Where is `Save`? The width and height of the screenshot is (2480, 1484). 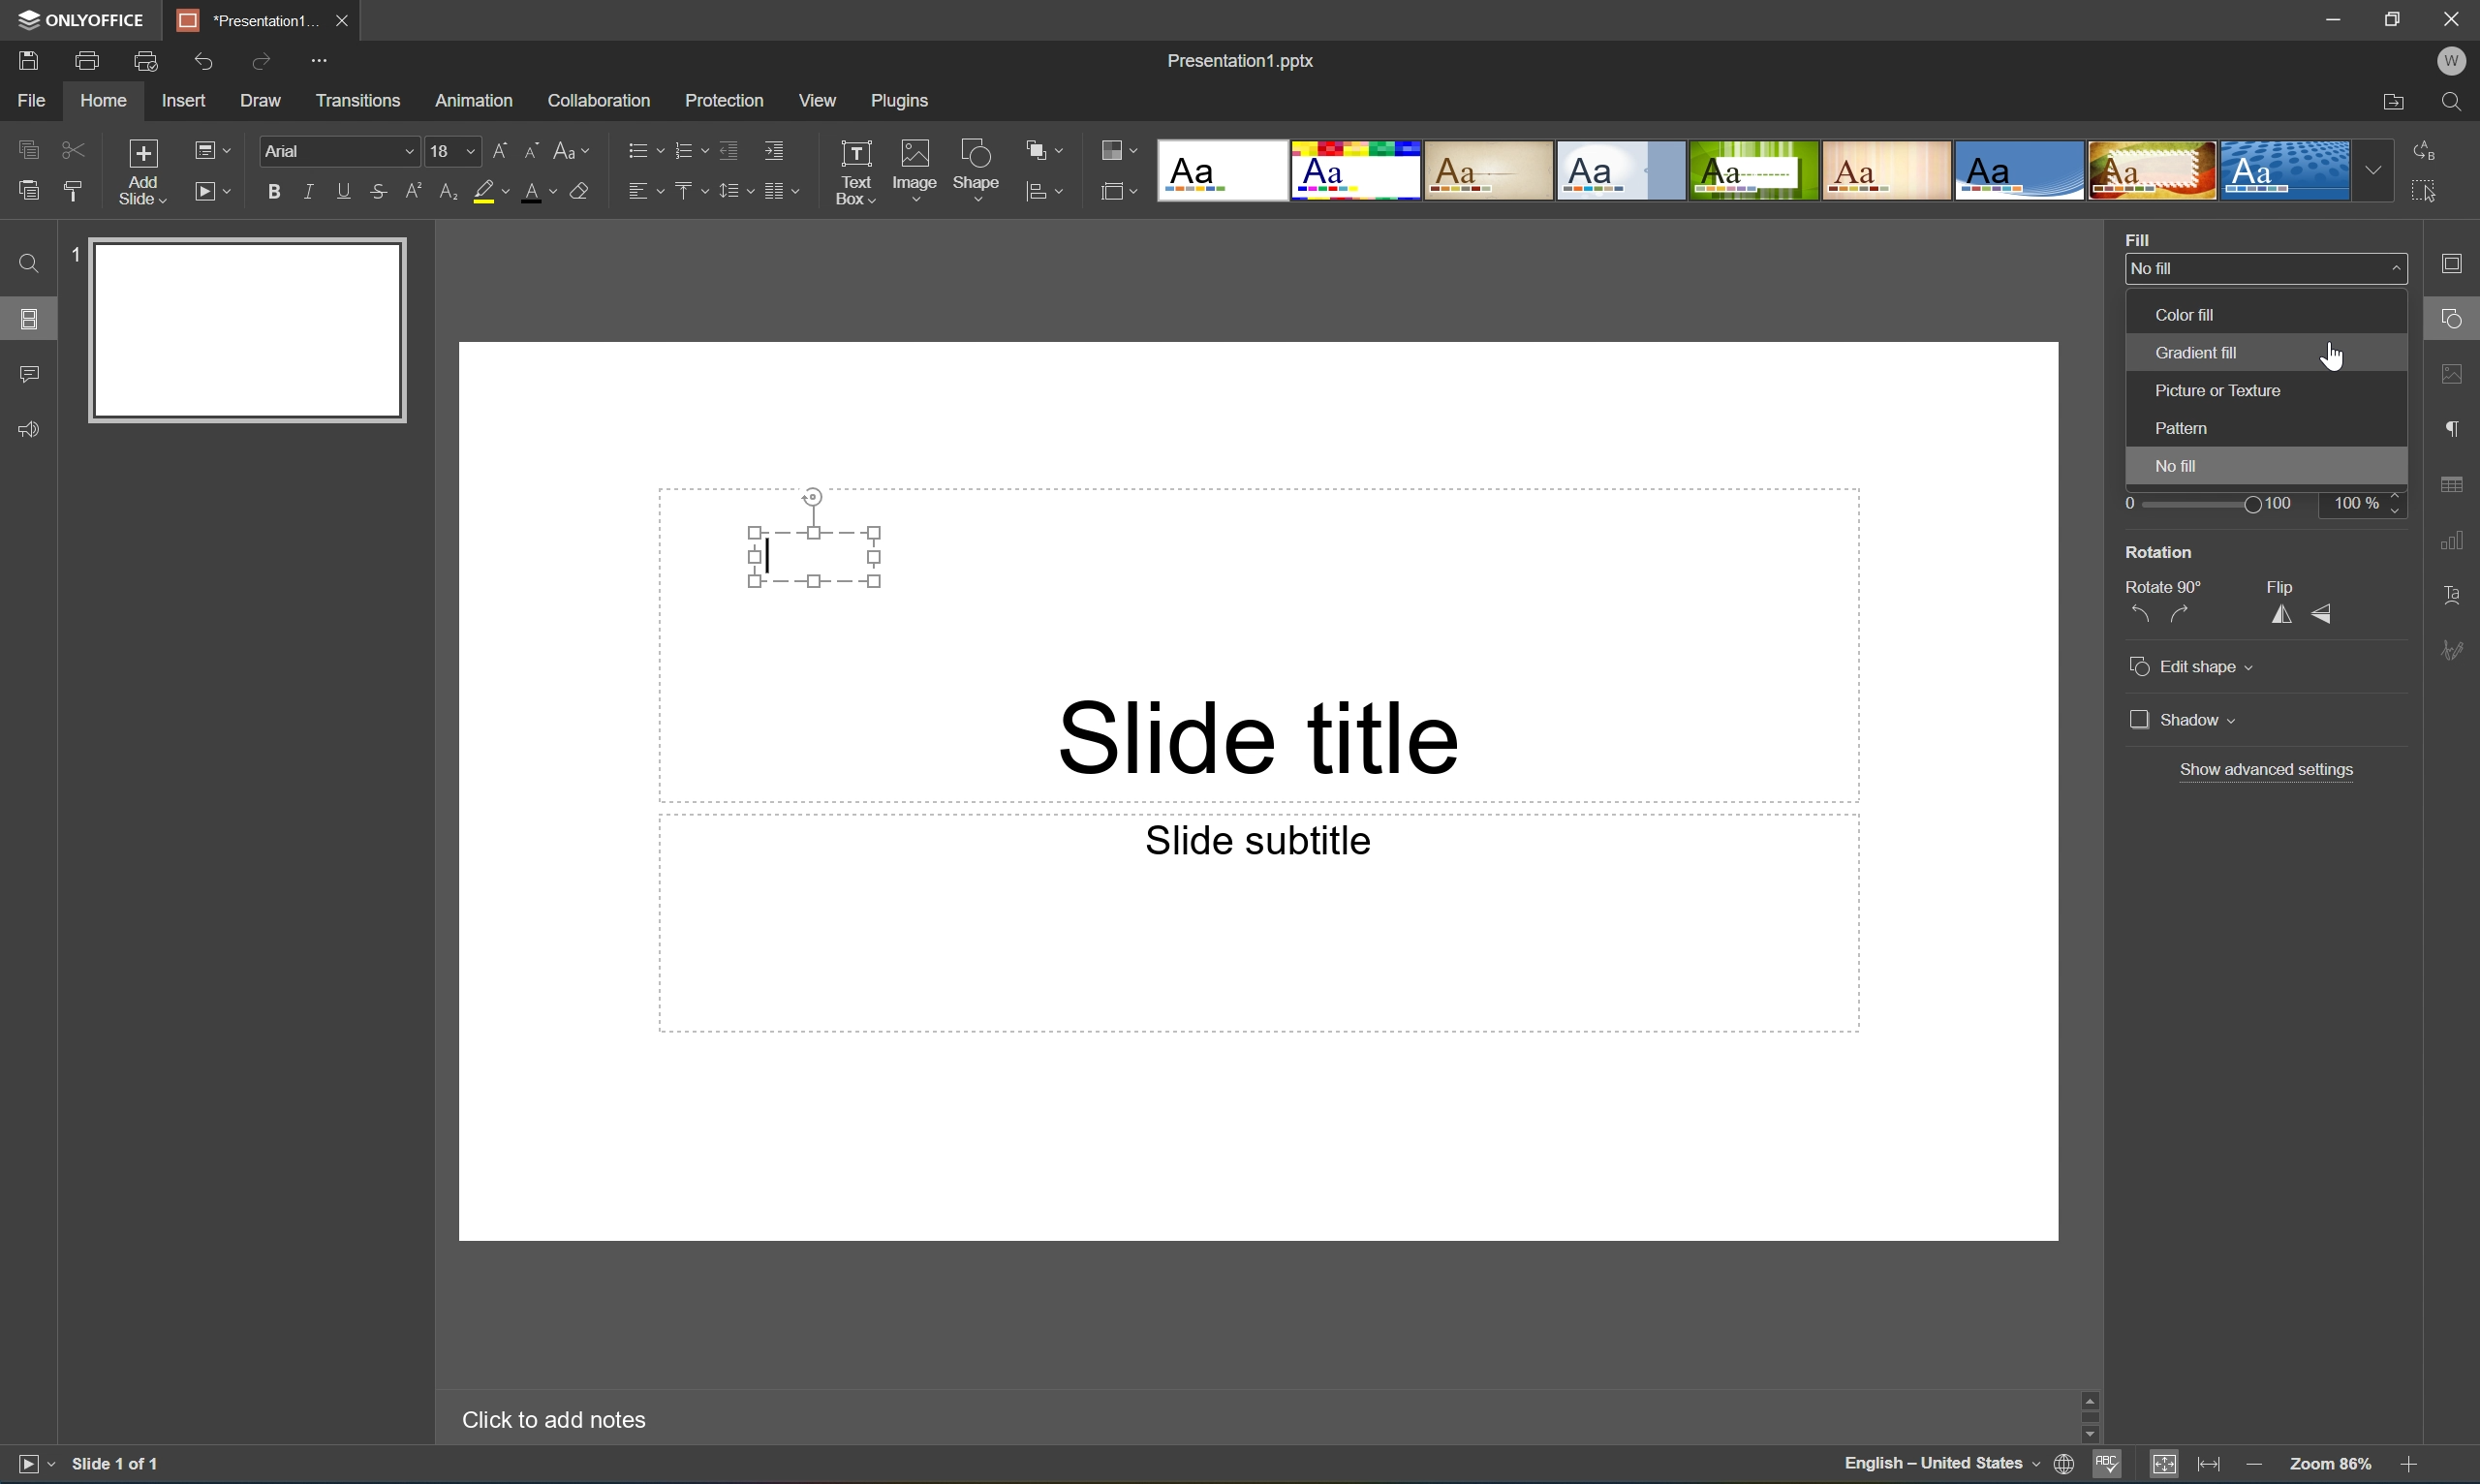 Save is located at coordinates (25, 59).